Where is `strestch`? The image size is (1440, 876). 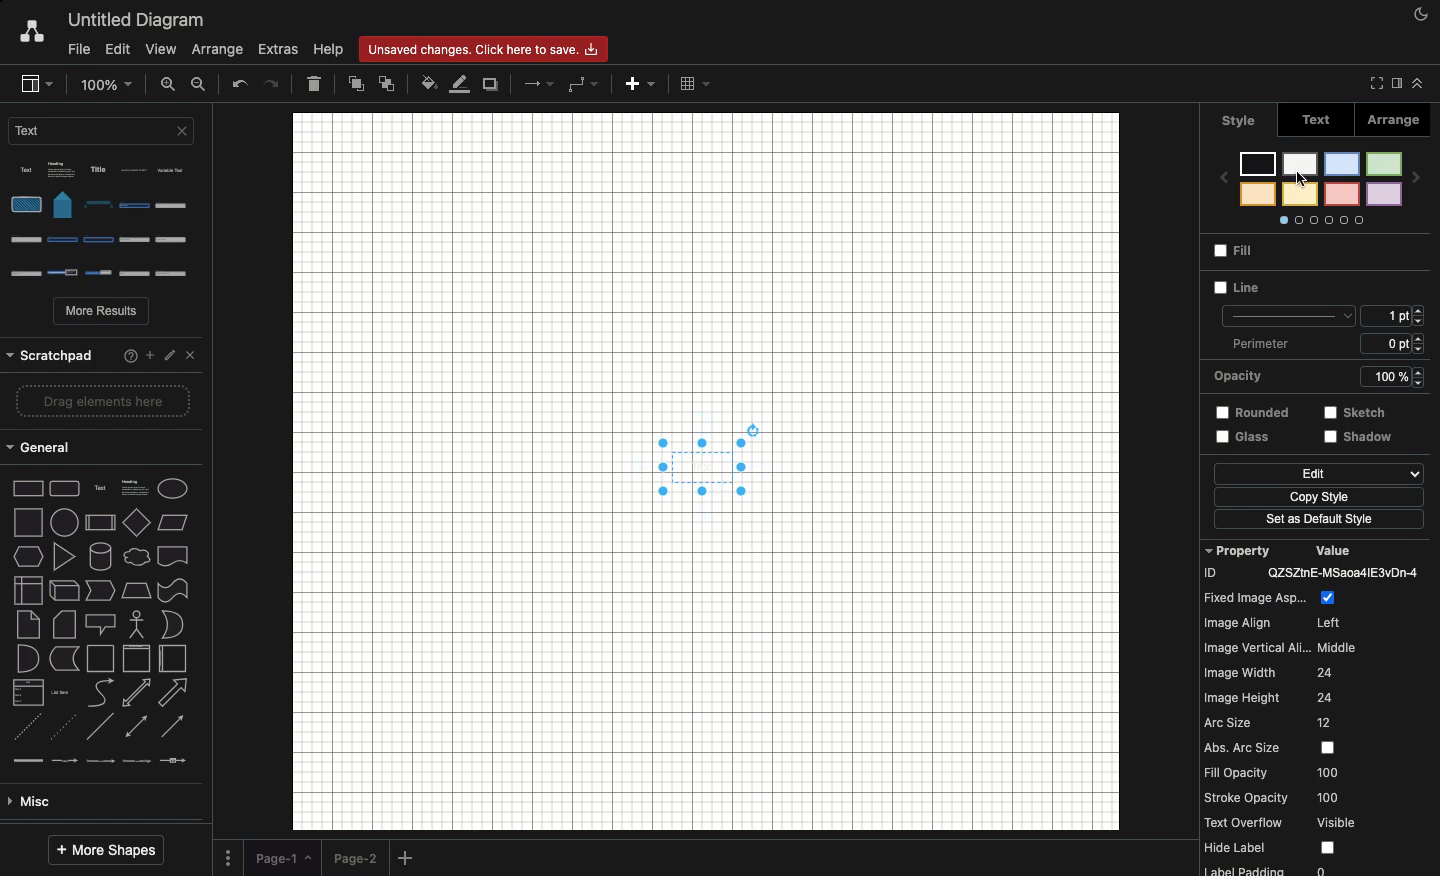 strestch is located at coordinates (1362, 412).